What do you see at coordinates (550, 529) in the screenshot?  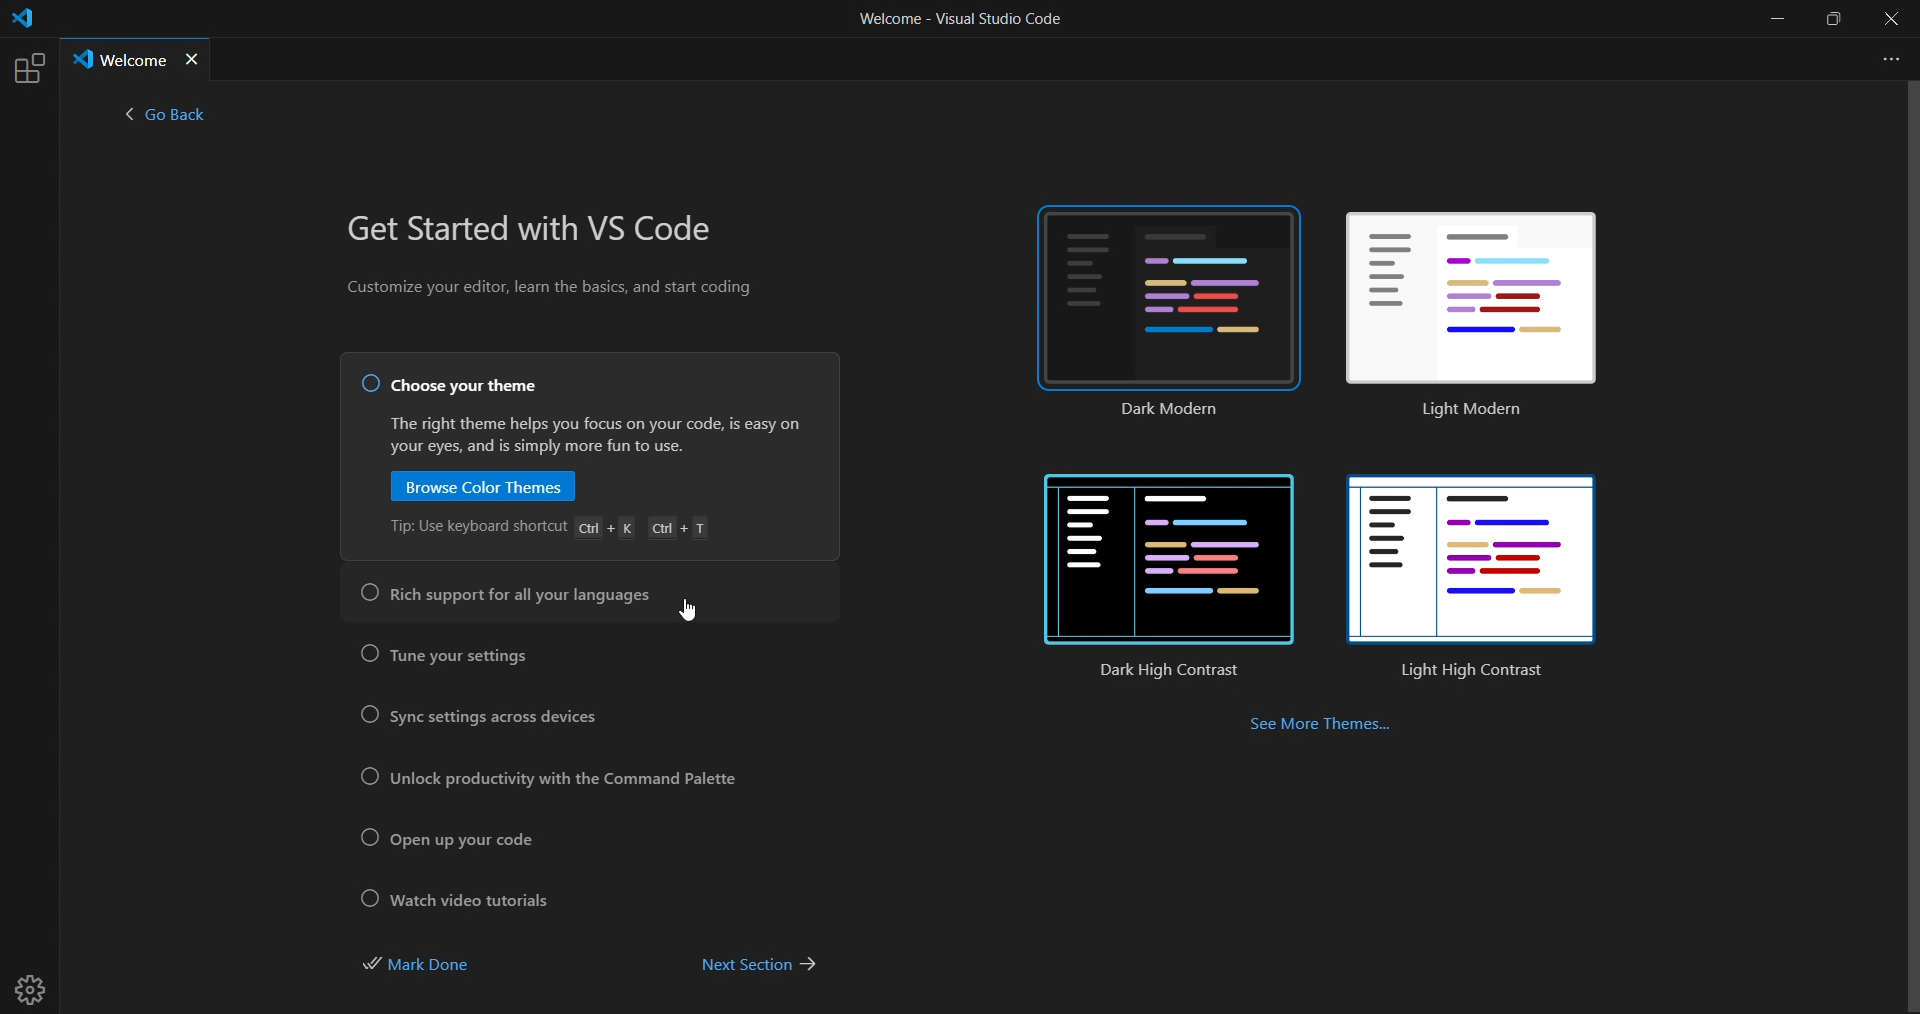 I see `Tip: Use keyboard shortcut Ctrl + K Ctrl + T` at bounding box center [550, 529].